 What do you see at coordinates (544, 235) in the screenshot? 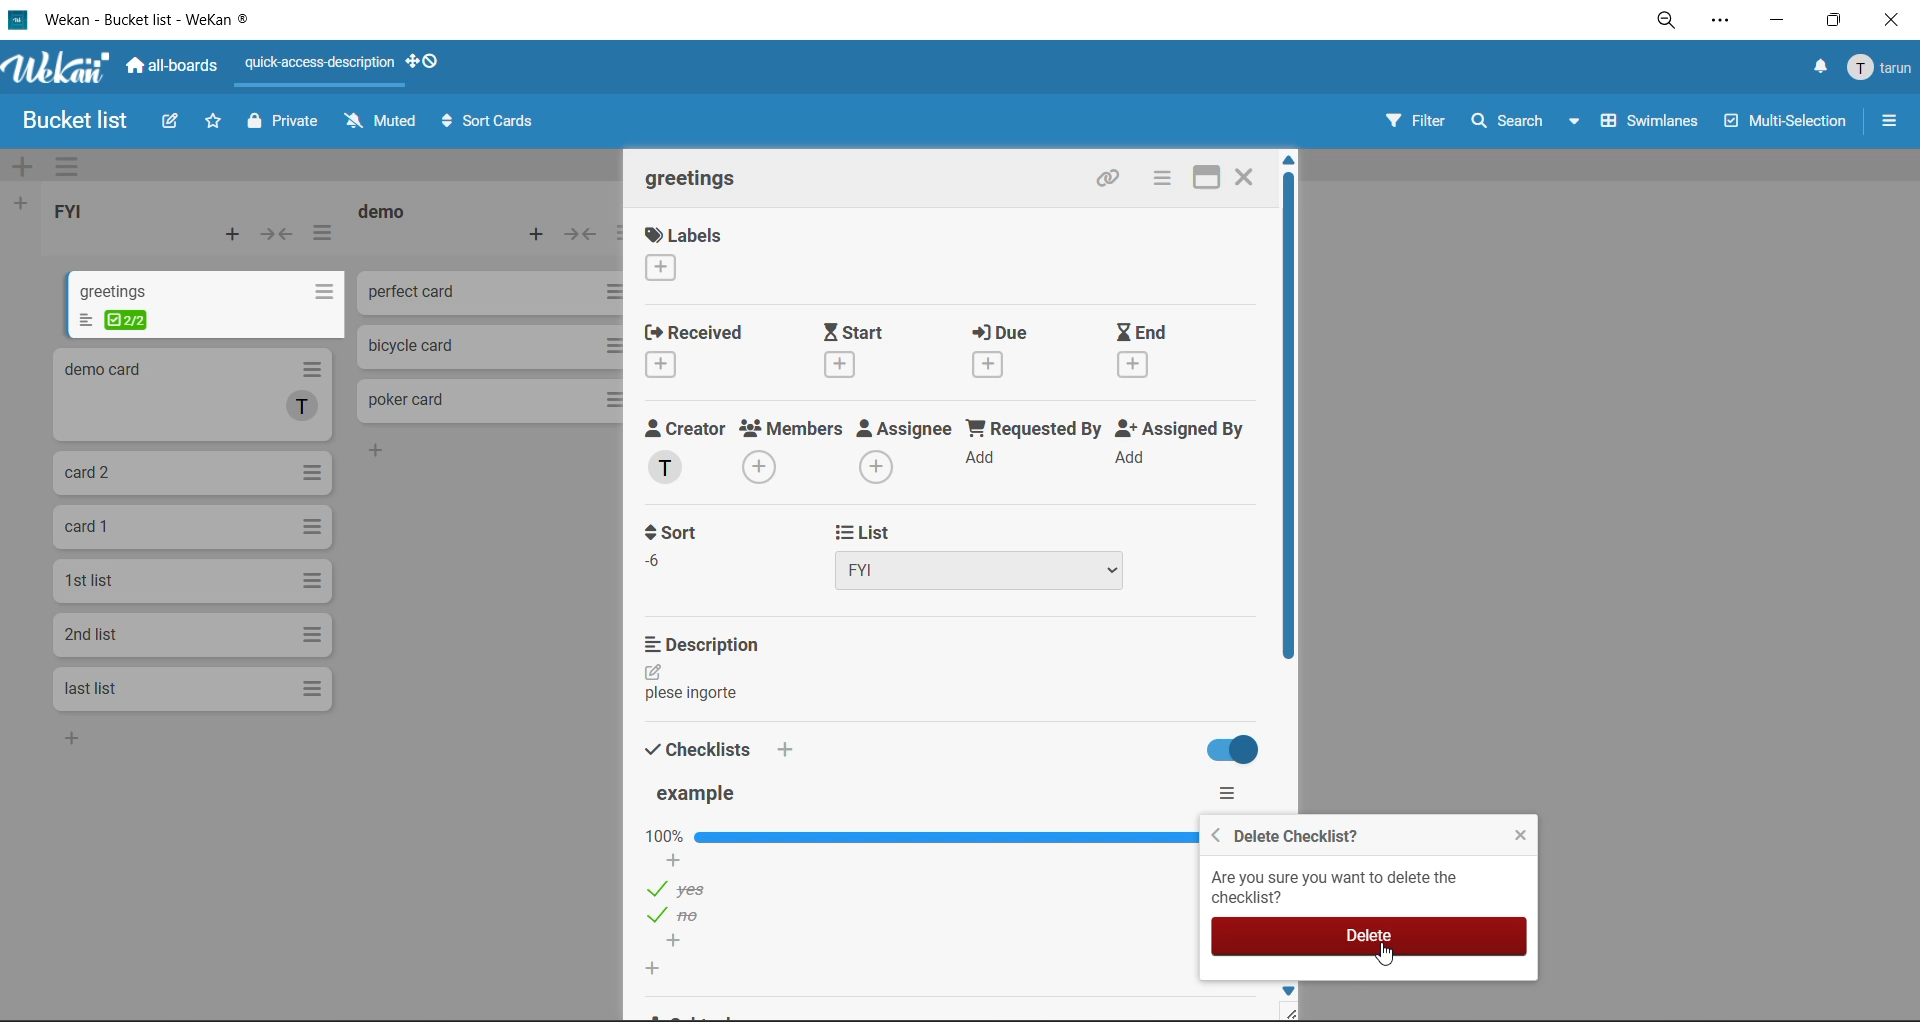
I see `add card` at bounding box center [544, 235].